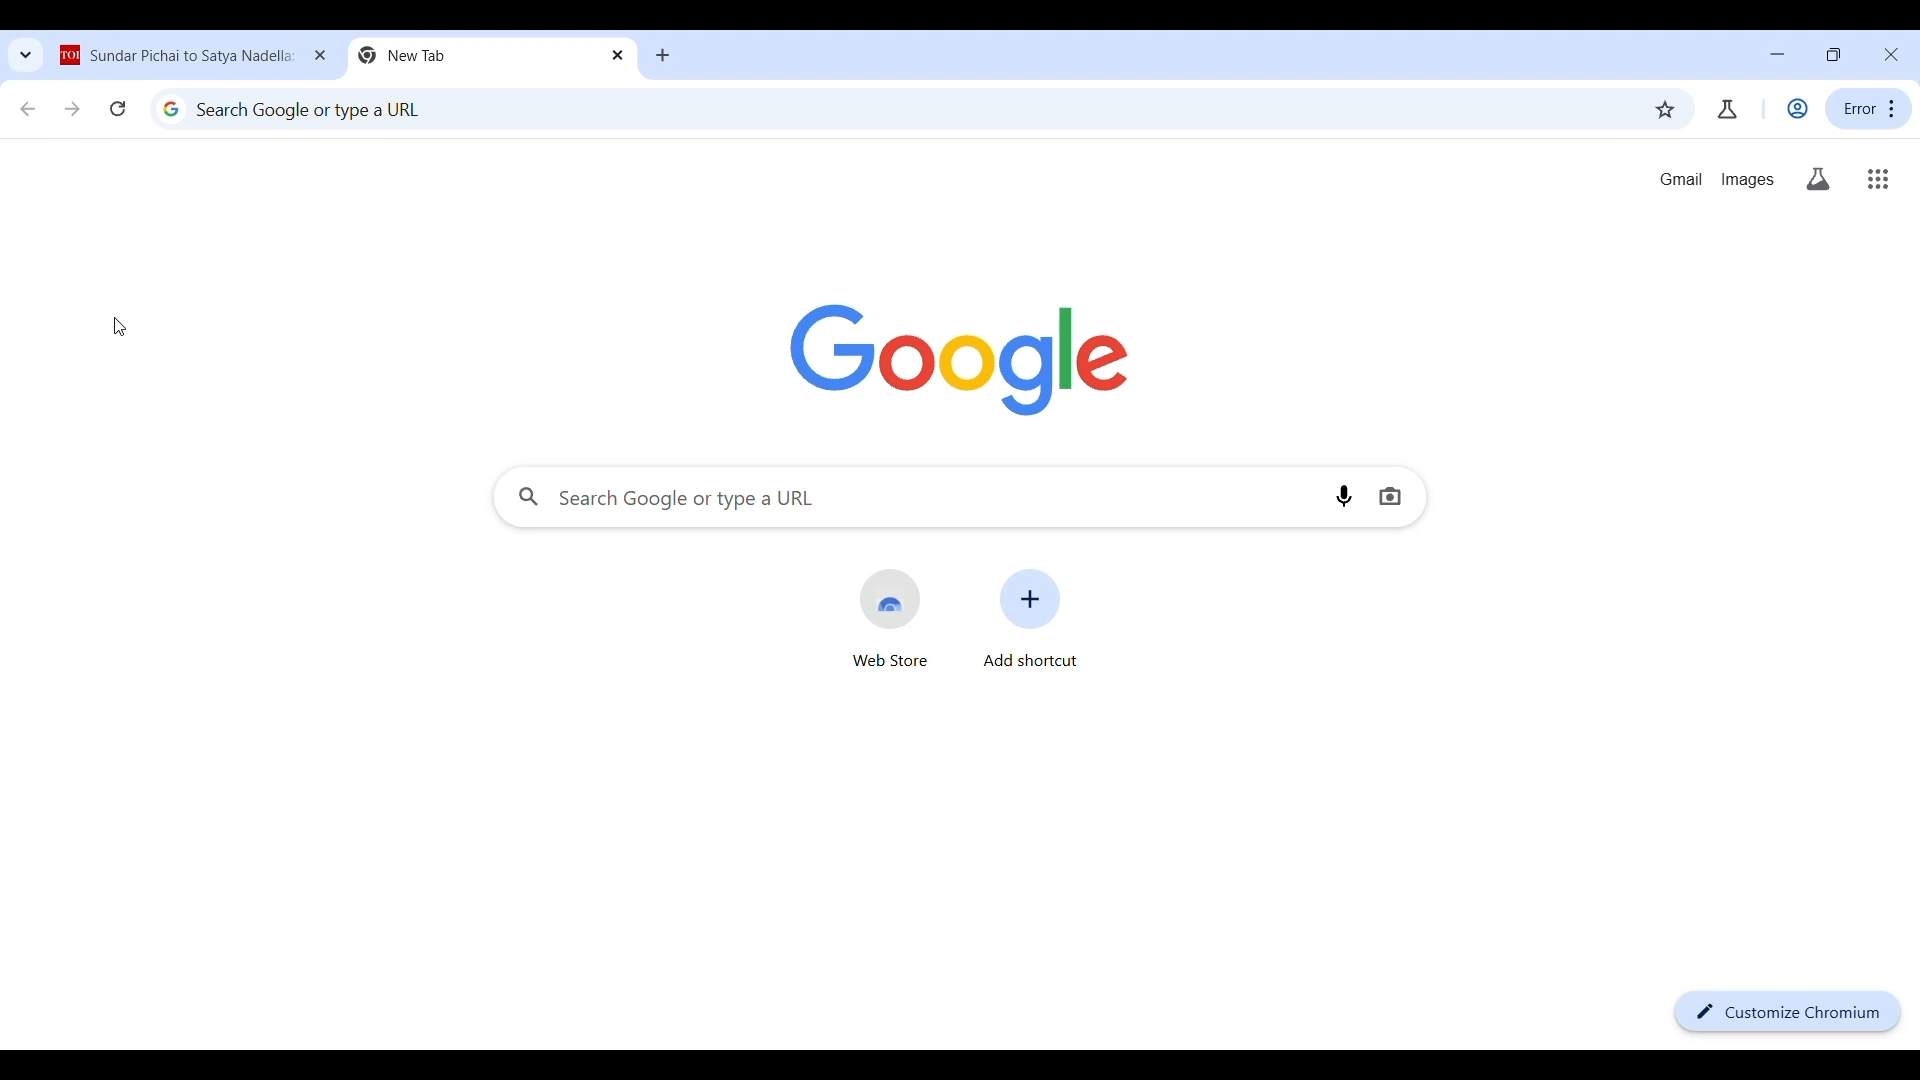 The image size is (1920, 1080). What do you see at coordinates (1787, 1012) in the screenshot?
I see `Customize Chromium browser` at bounding box center [1787, 1012].